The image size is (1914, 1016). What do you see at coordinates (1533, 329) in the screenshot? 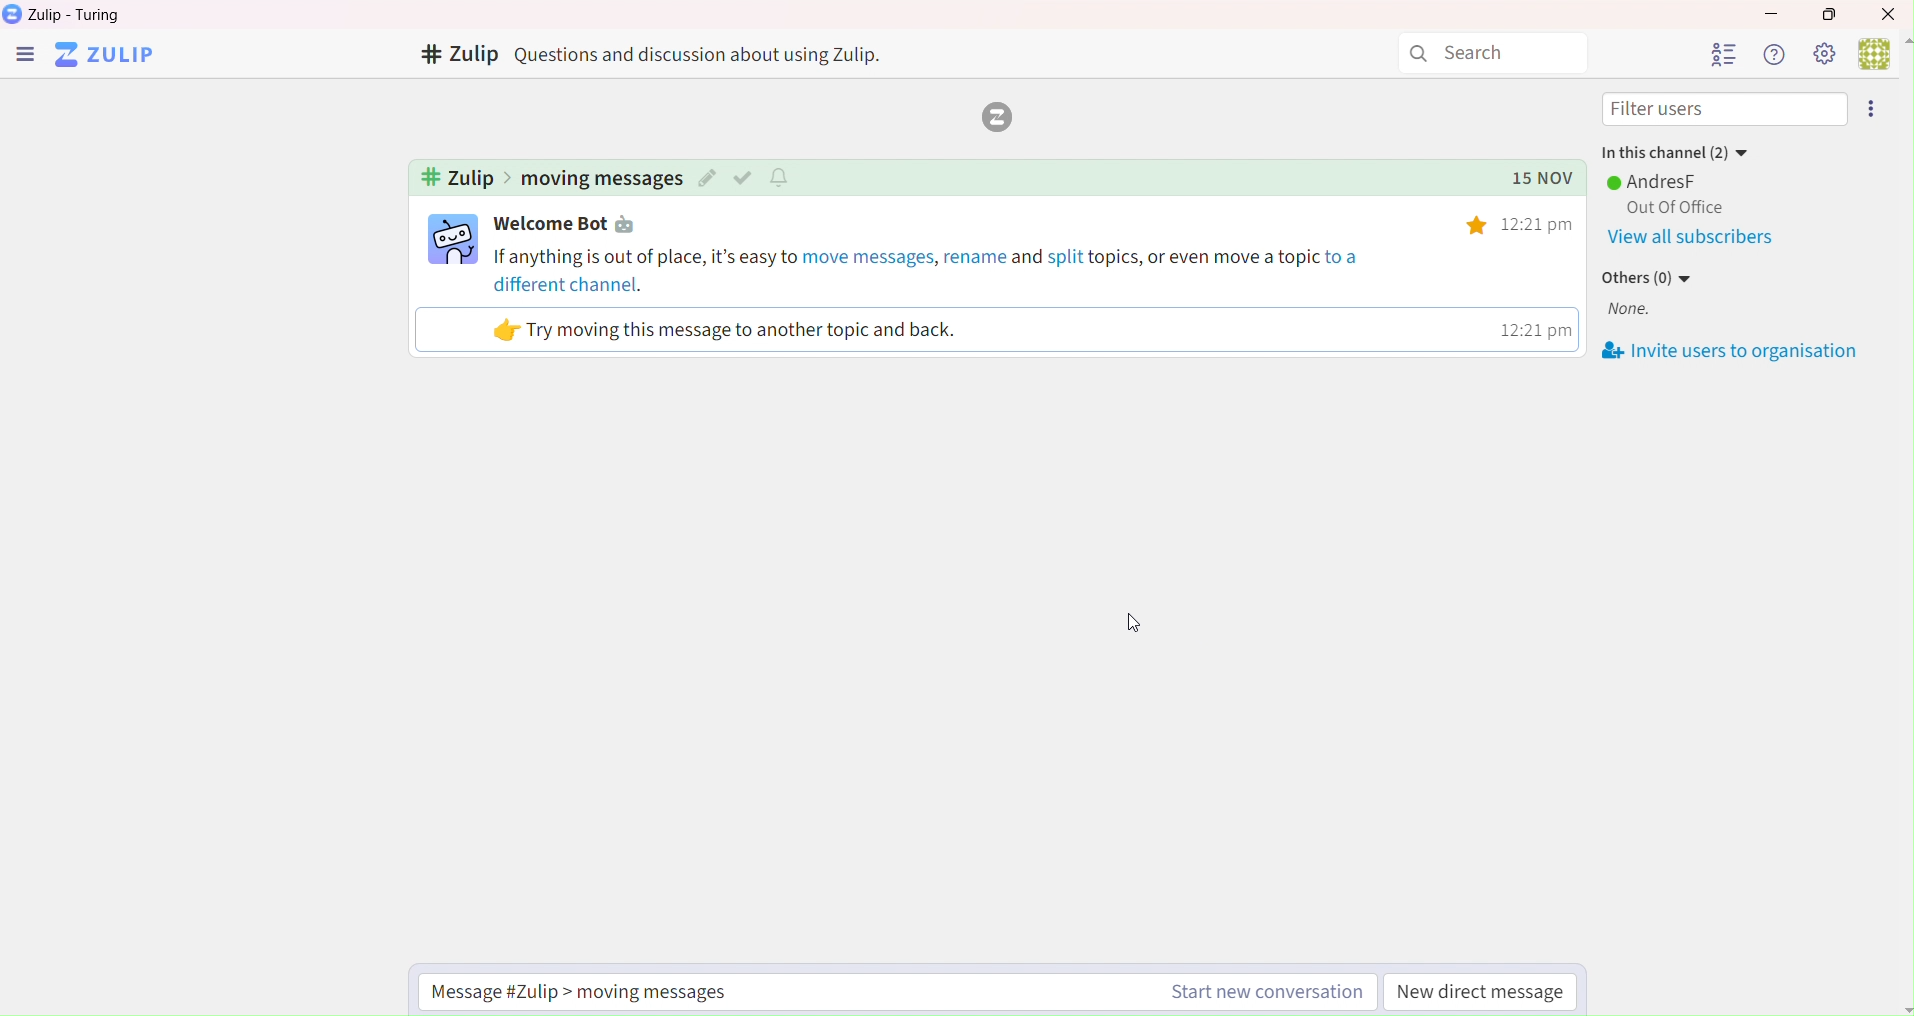
I see `12:21 pm |` at bounding box center [1533, 329].